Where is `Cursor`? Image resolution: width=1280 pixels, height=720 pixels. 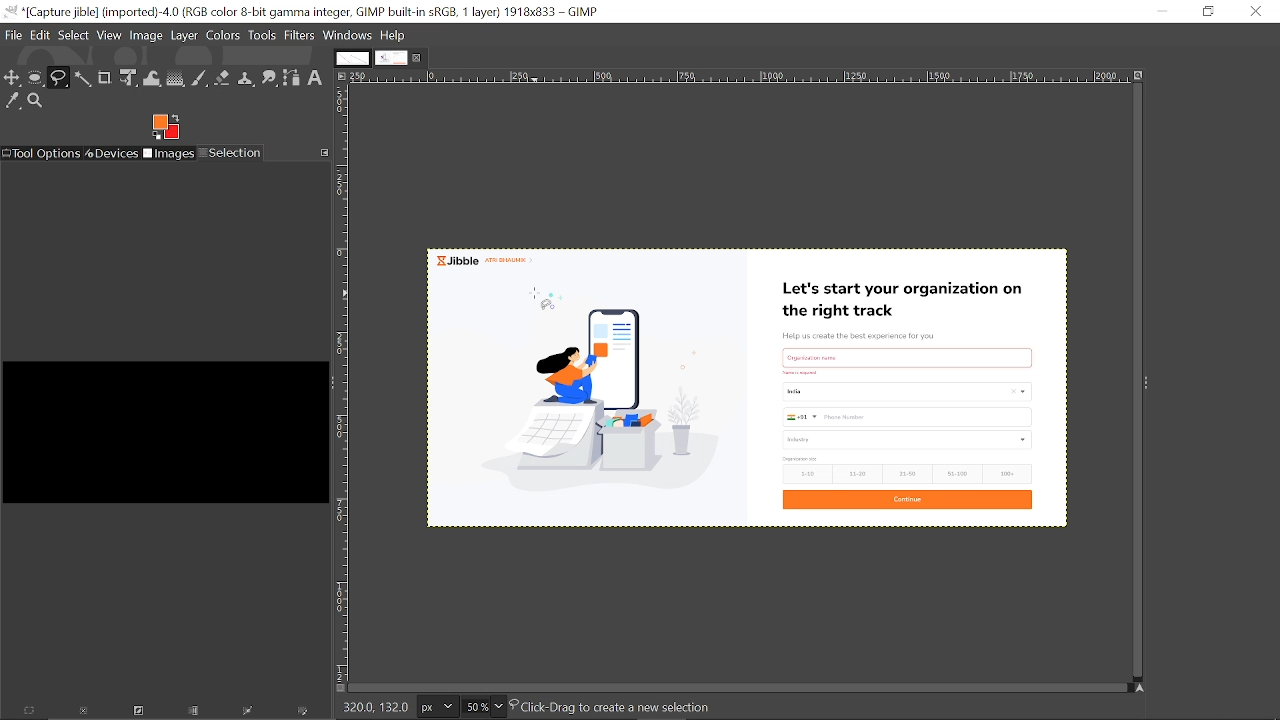
Cursor is located at coordinates (535, 295).